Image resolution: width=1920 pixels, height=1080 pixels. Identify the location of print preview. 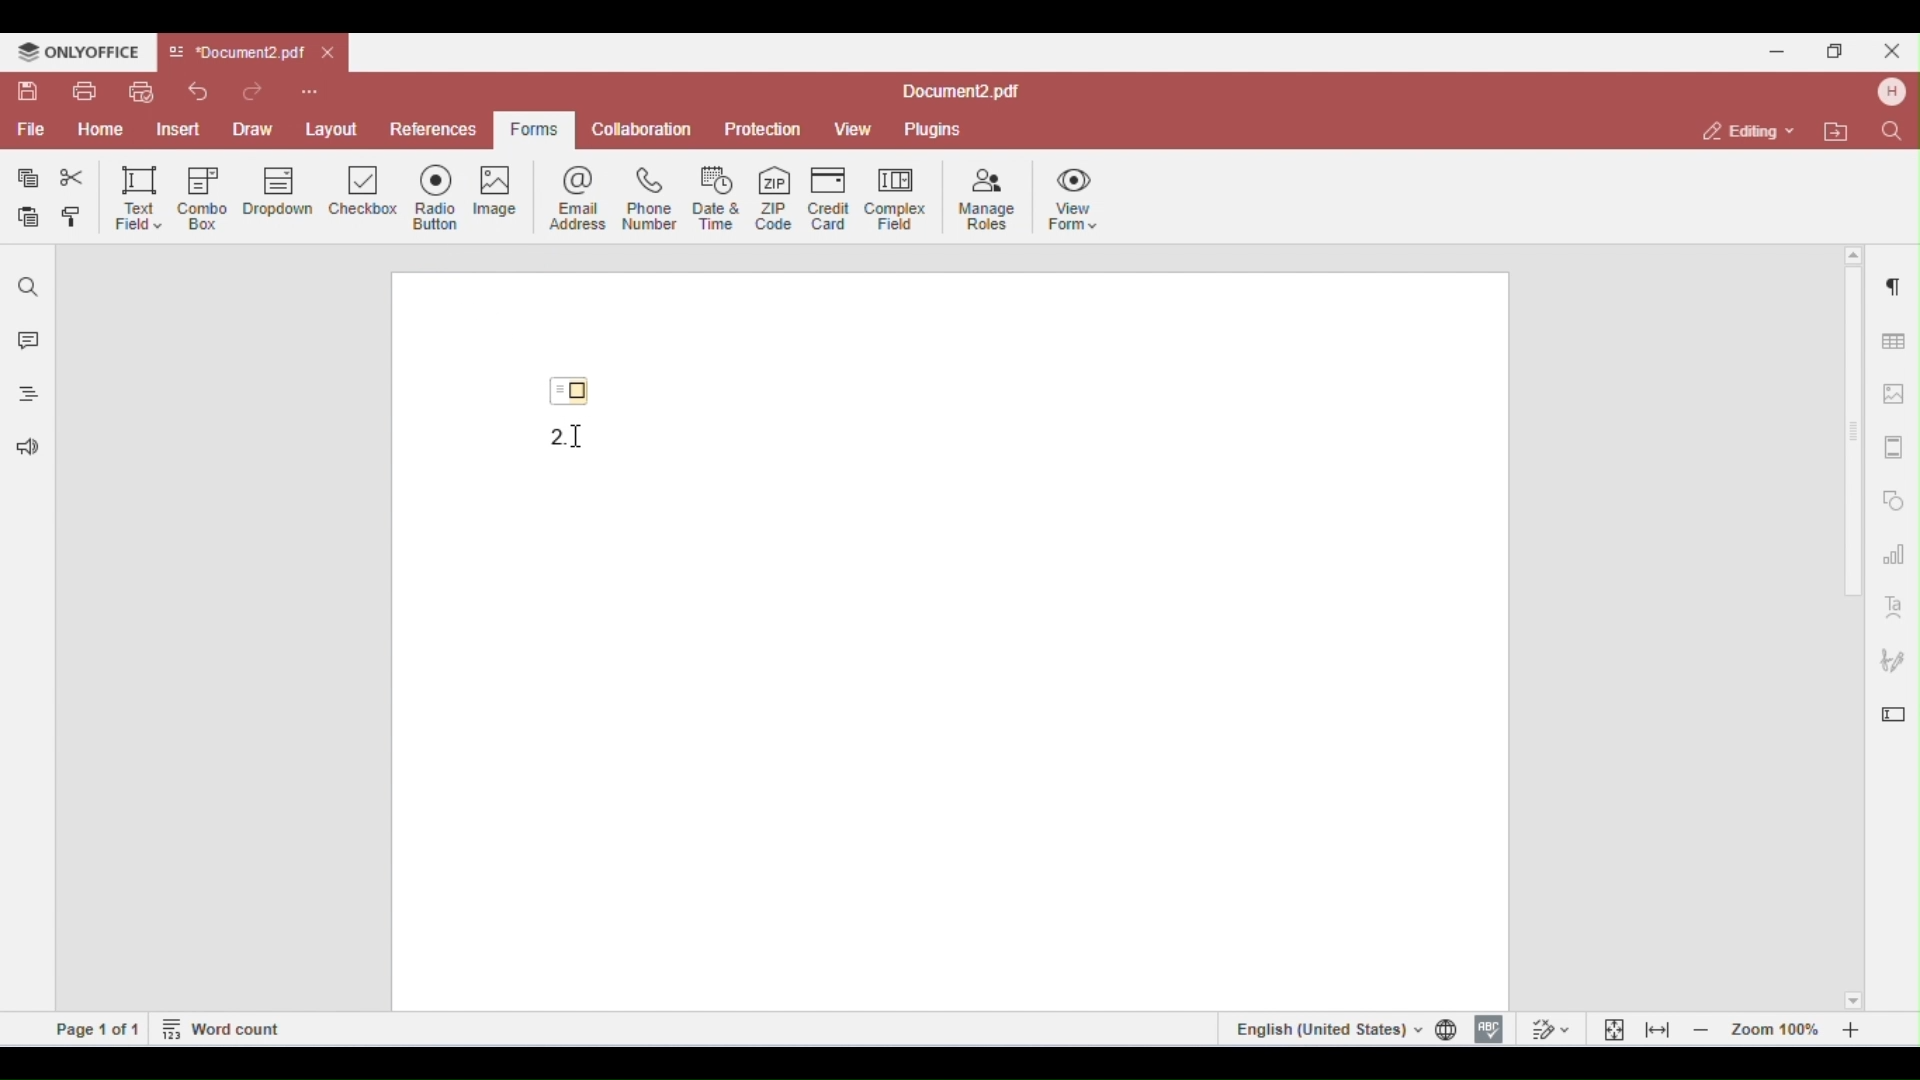
(140, 92).